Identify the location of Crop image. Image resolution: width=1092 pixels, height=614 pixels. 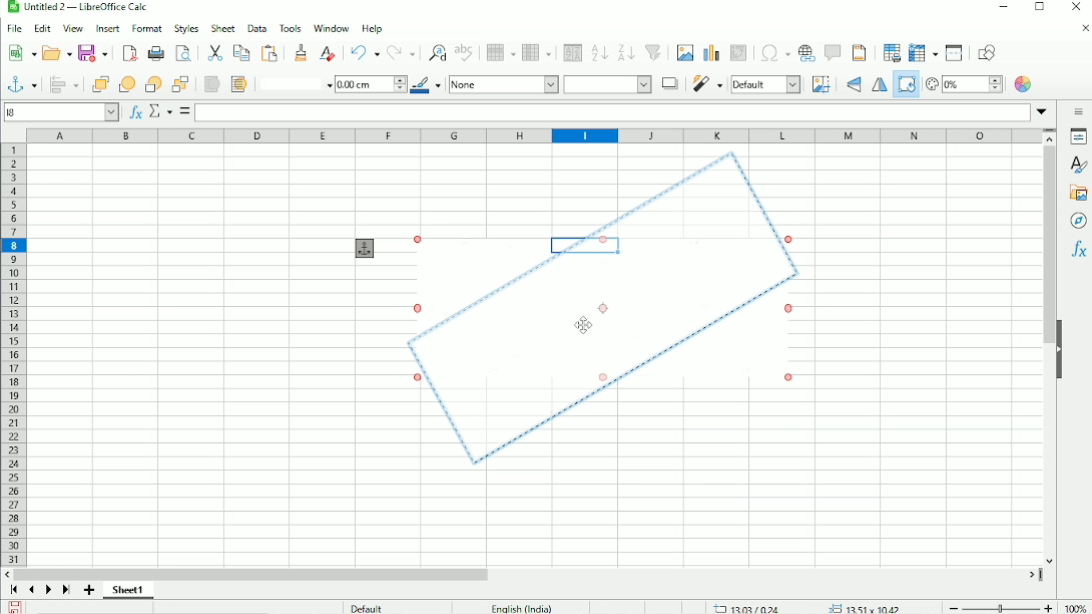
(822, 84).